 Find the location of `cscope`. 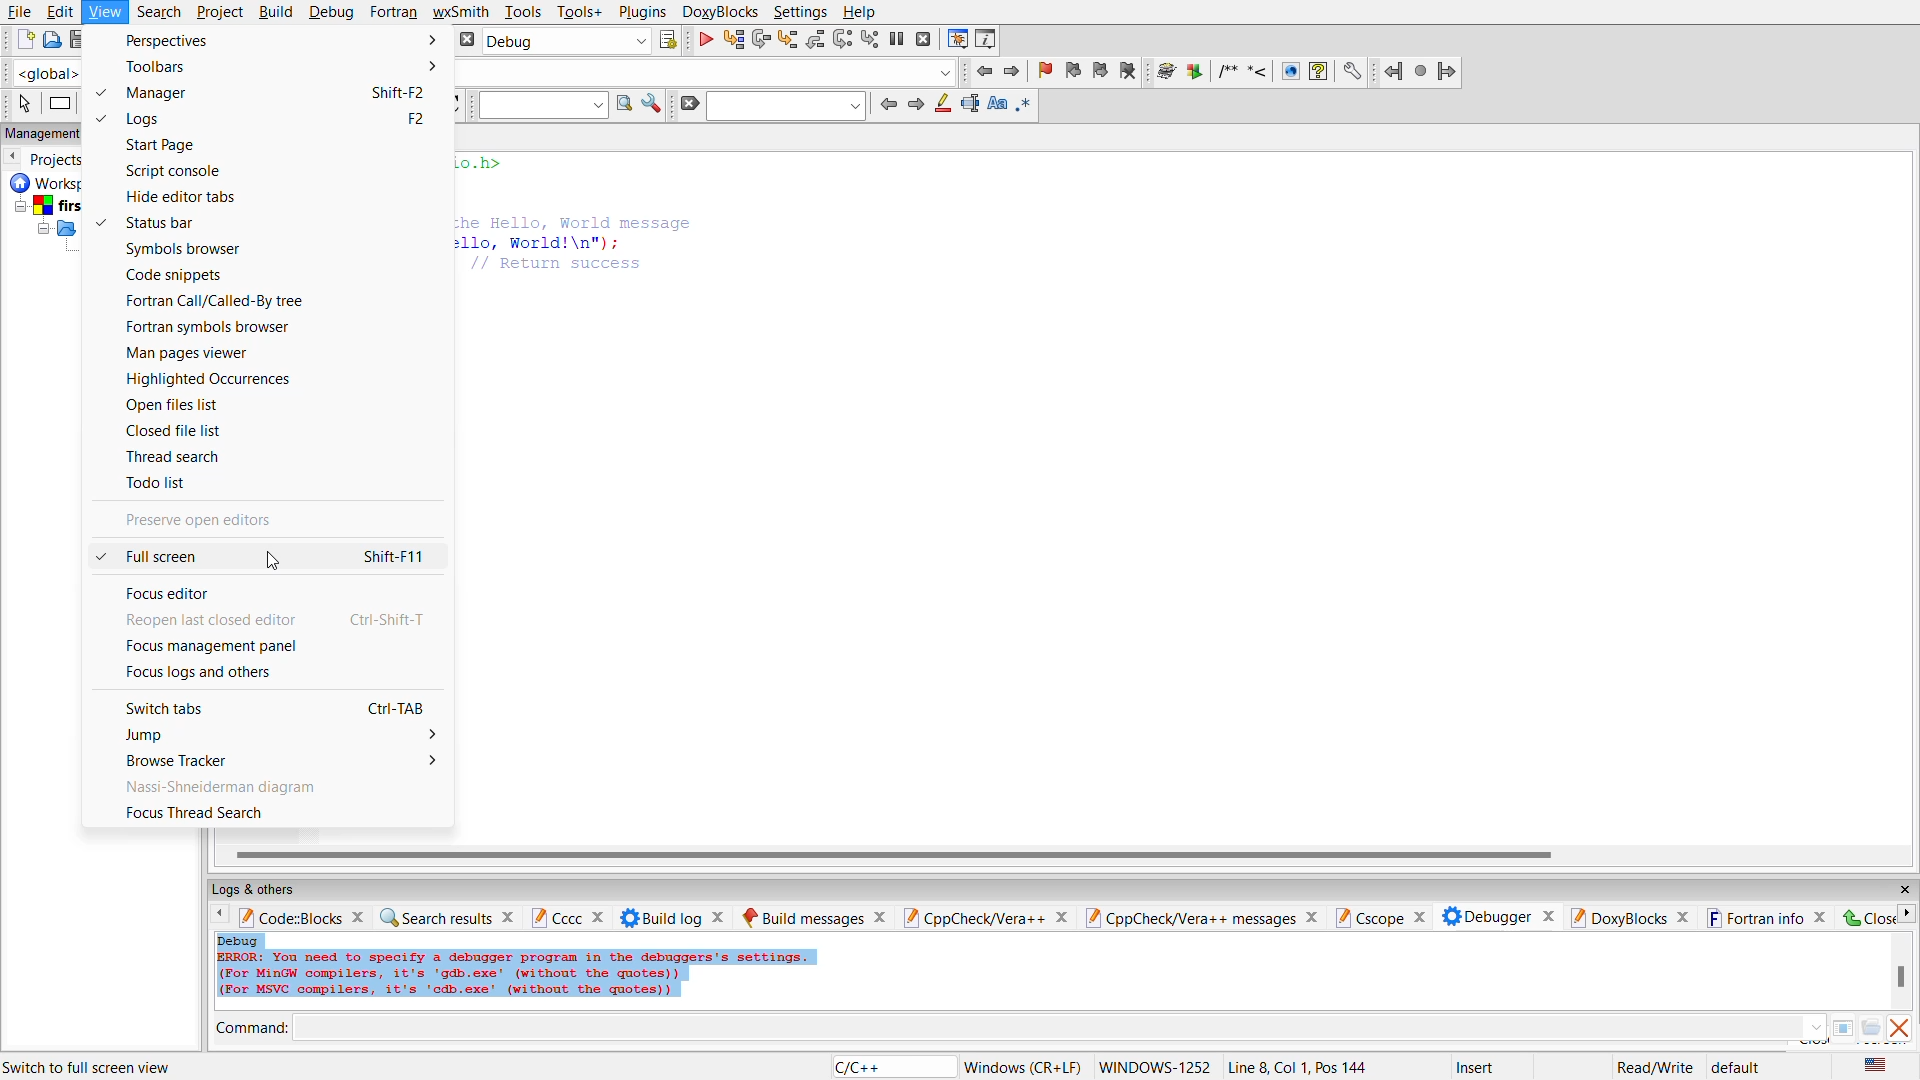

cscope is located at coordinates (1380, 916).